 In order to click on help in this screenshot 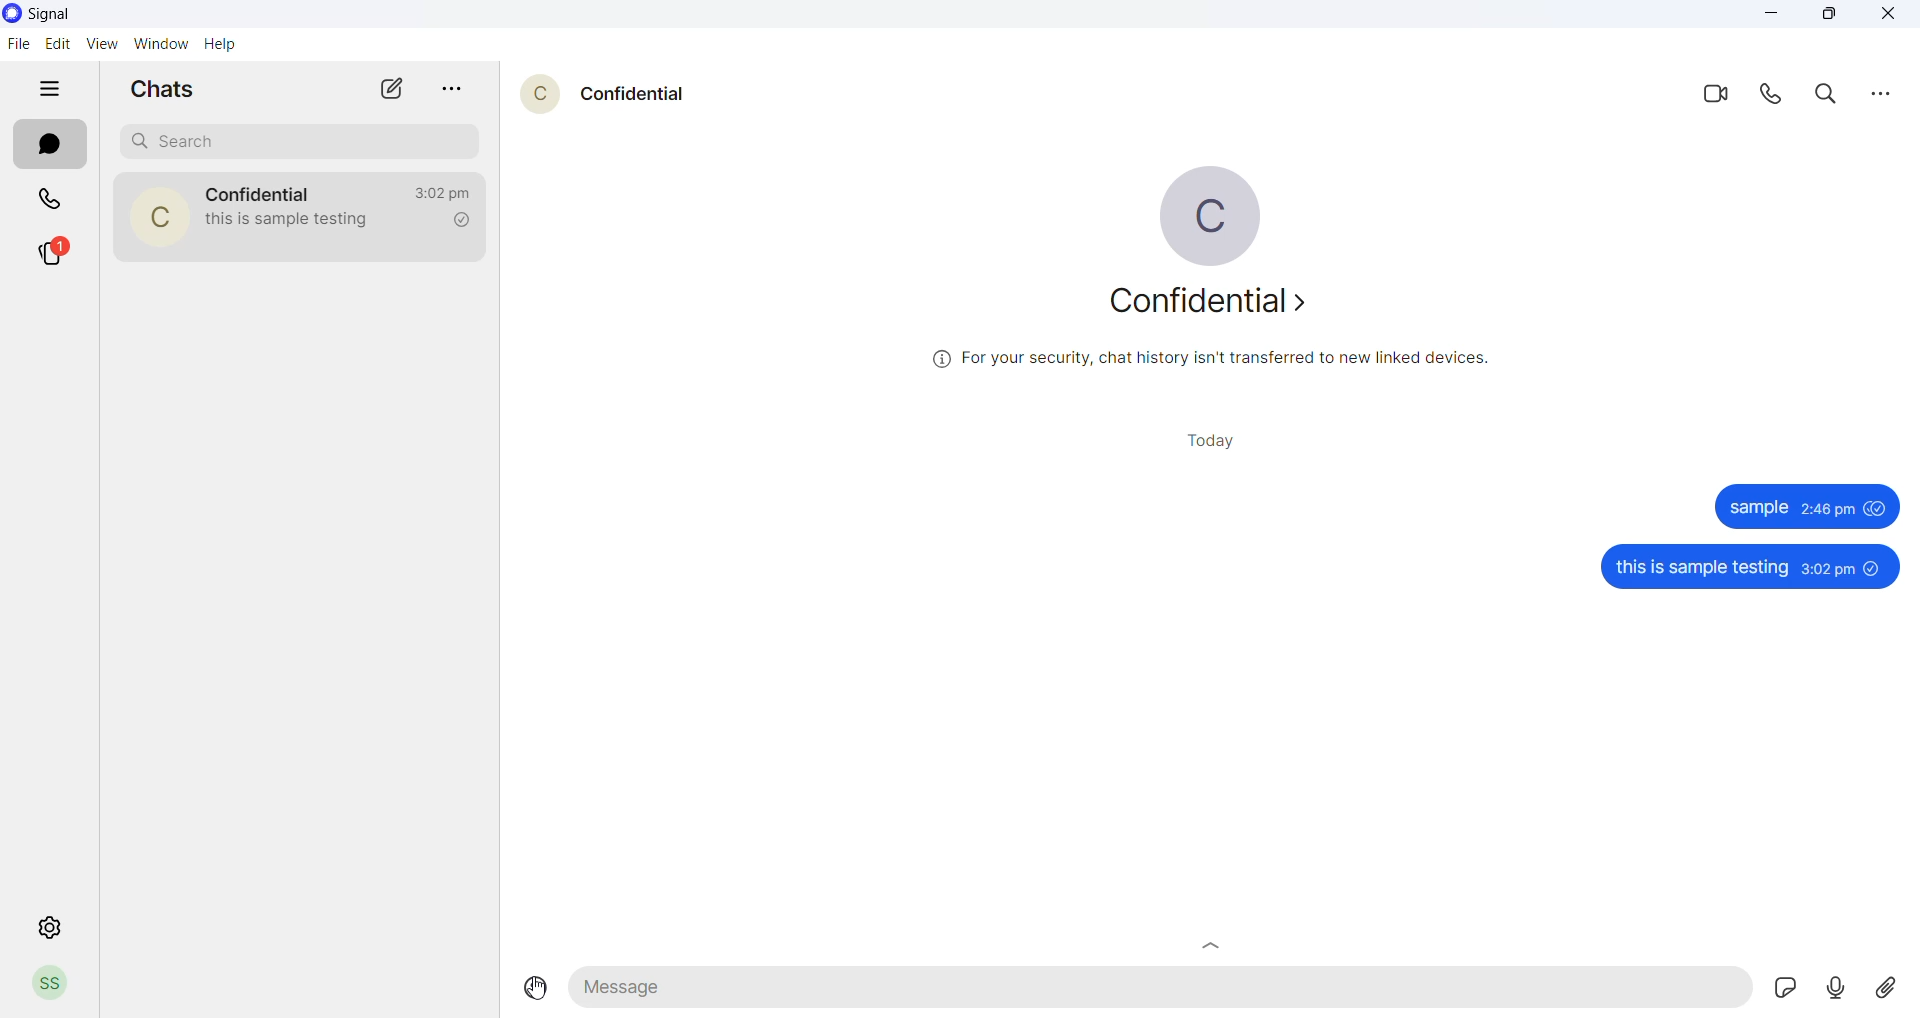, I will do `click(223, 45)`.